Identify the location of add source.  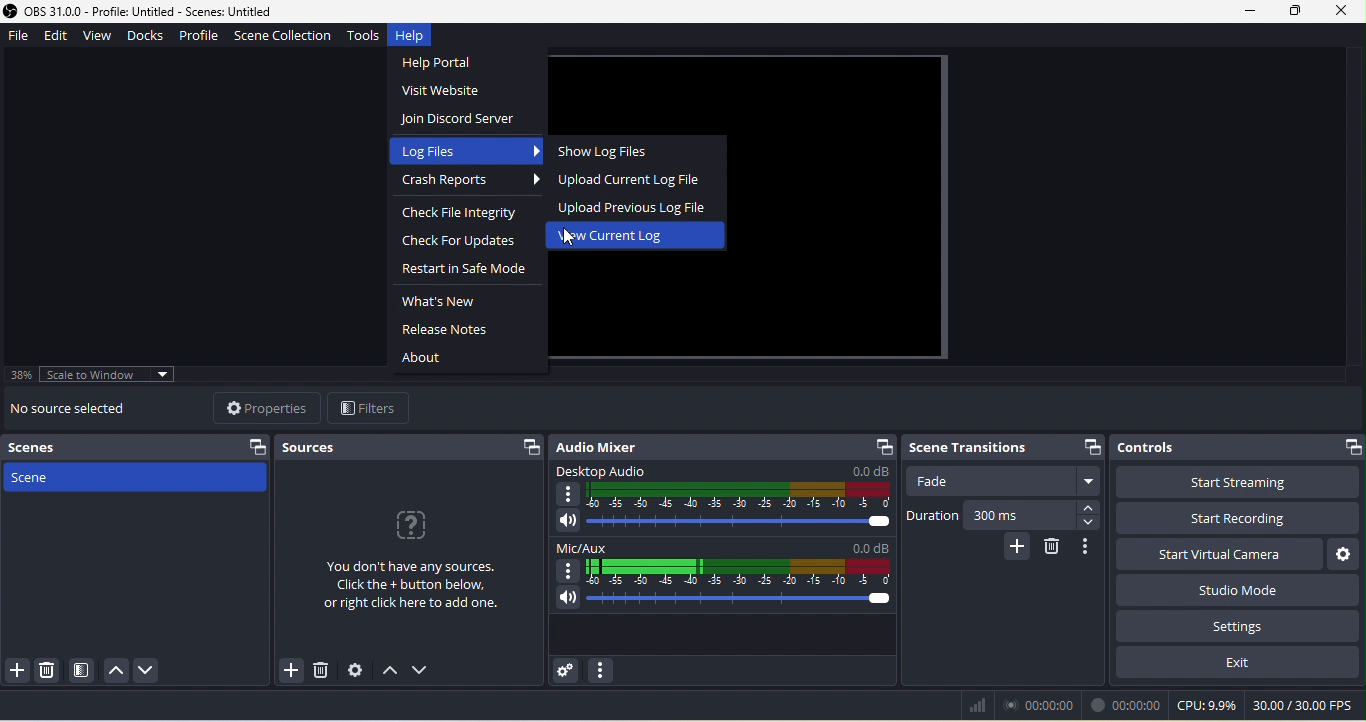
(286, 672).